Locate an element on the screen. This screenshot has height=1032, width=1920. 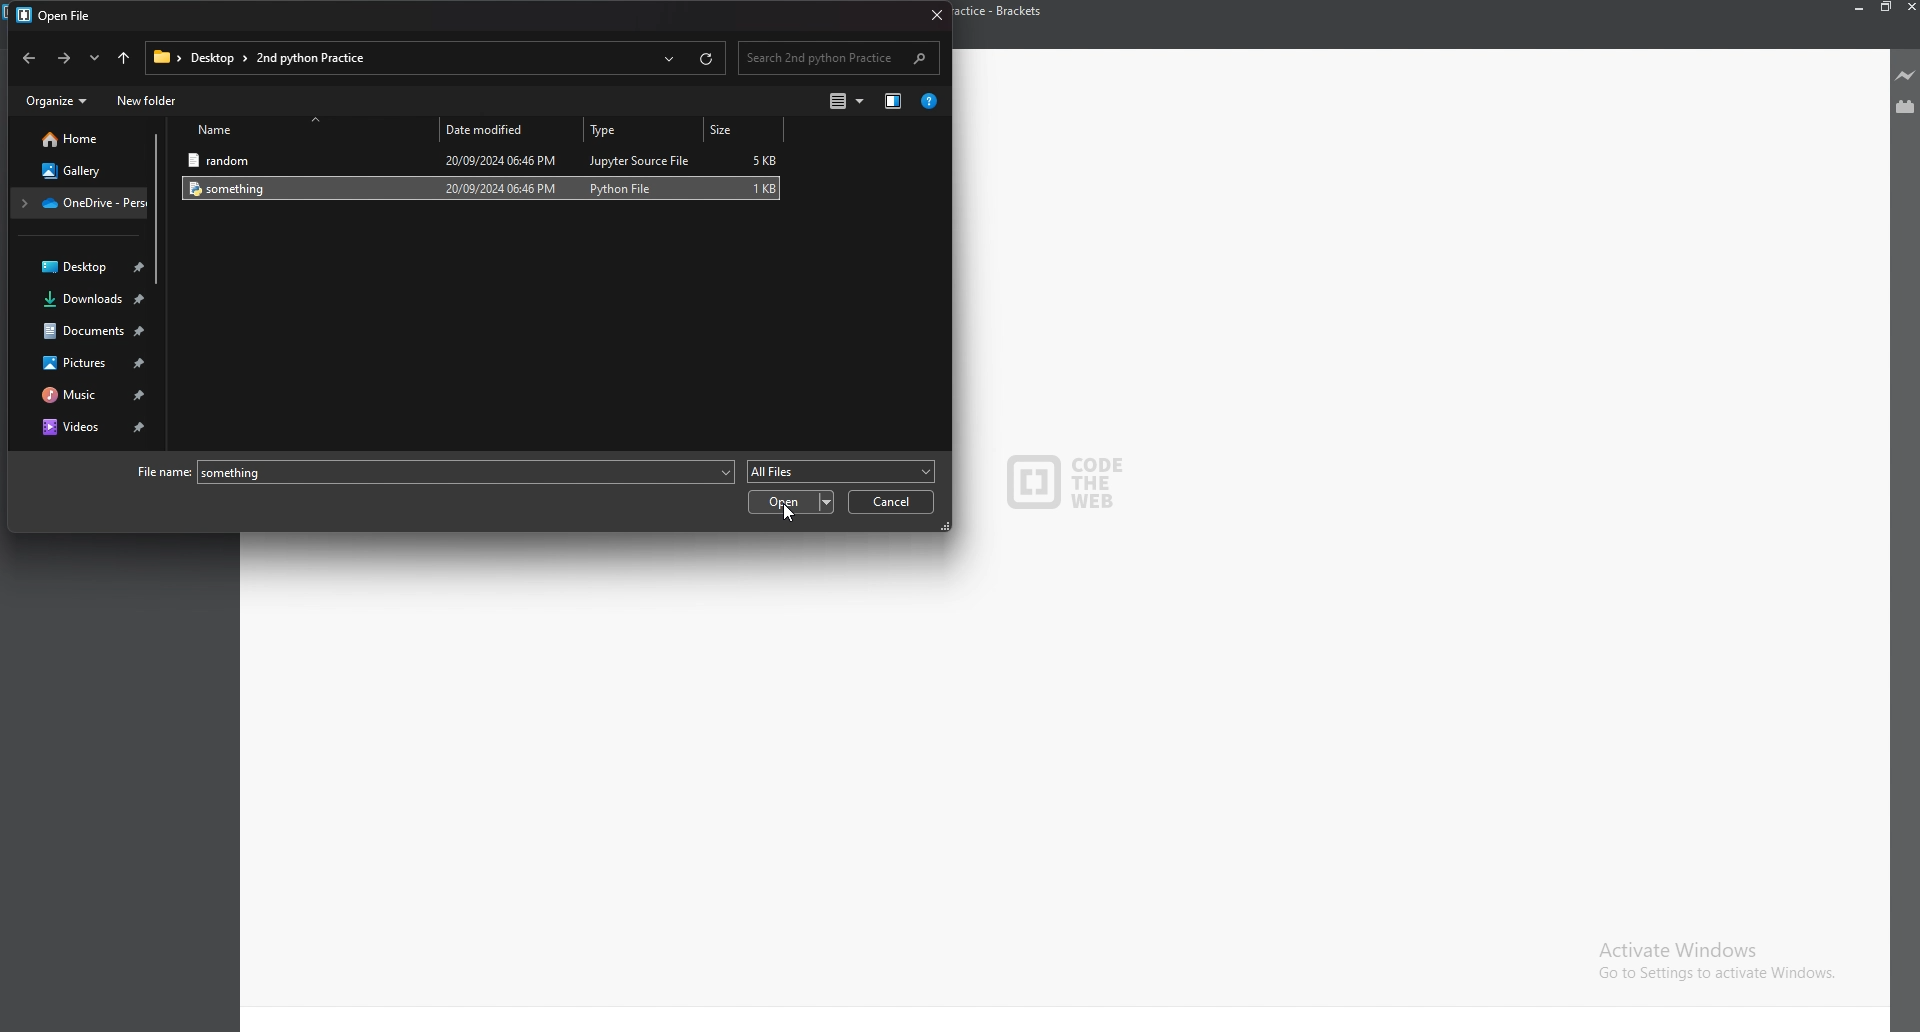
pictures is located at coordinates (81, 362).